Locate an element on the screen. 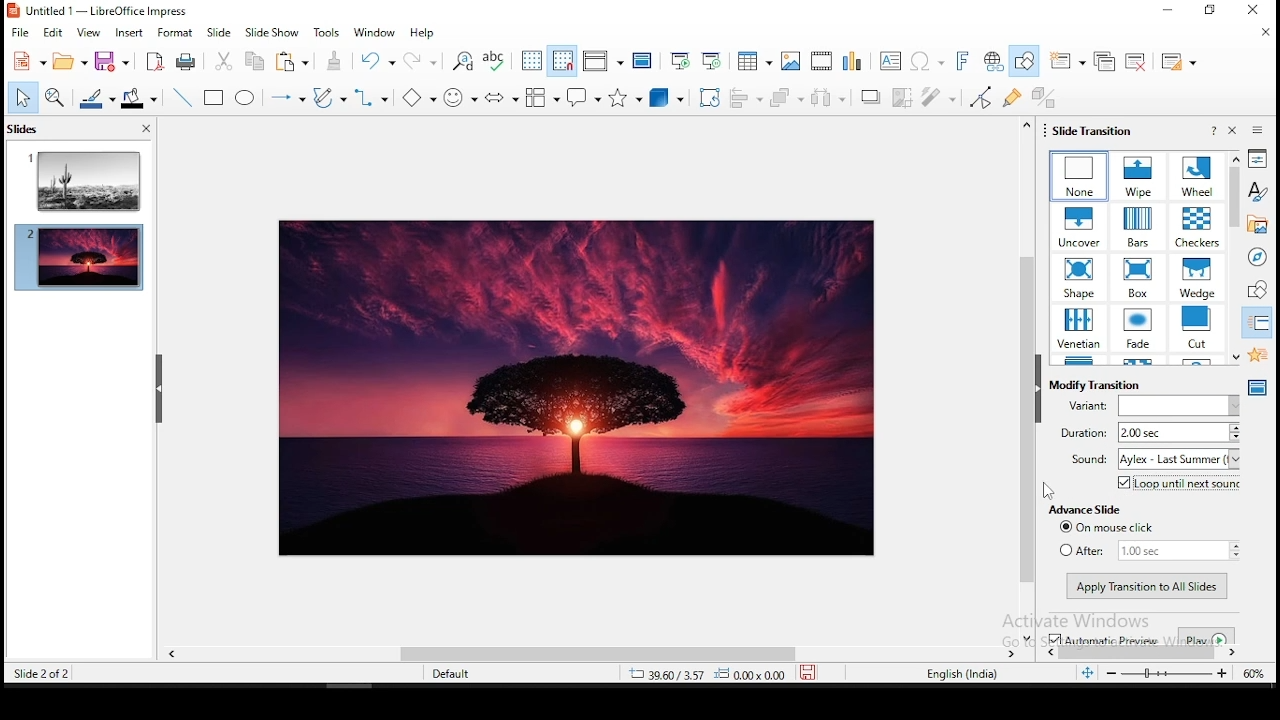  navigator is located at coordinates (1256, 257).